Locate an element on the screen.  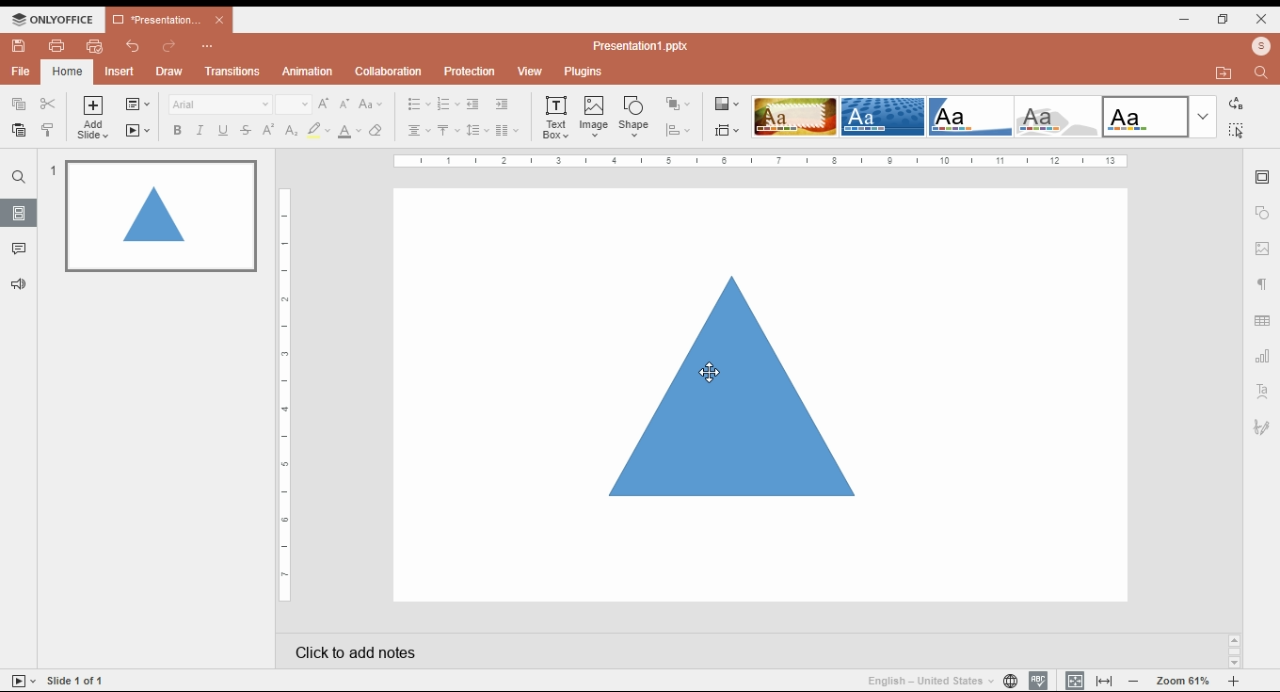
view is located at coordinates (531, 72).